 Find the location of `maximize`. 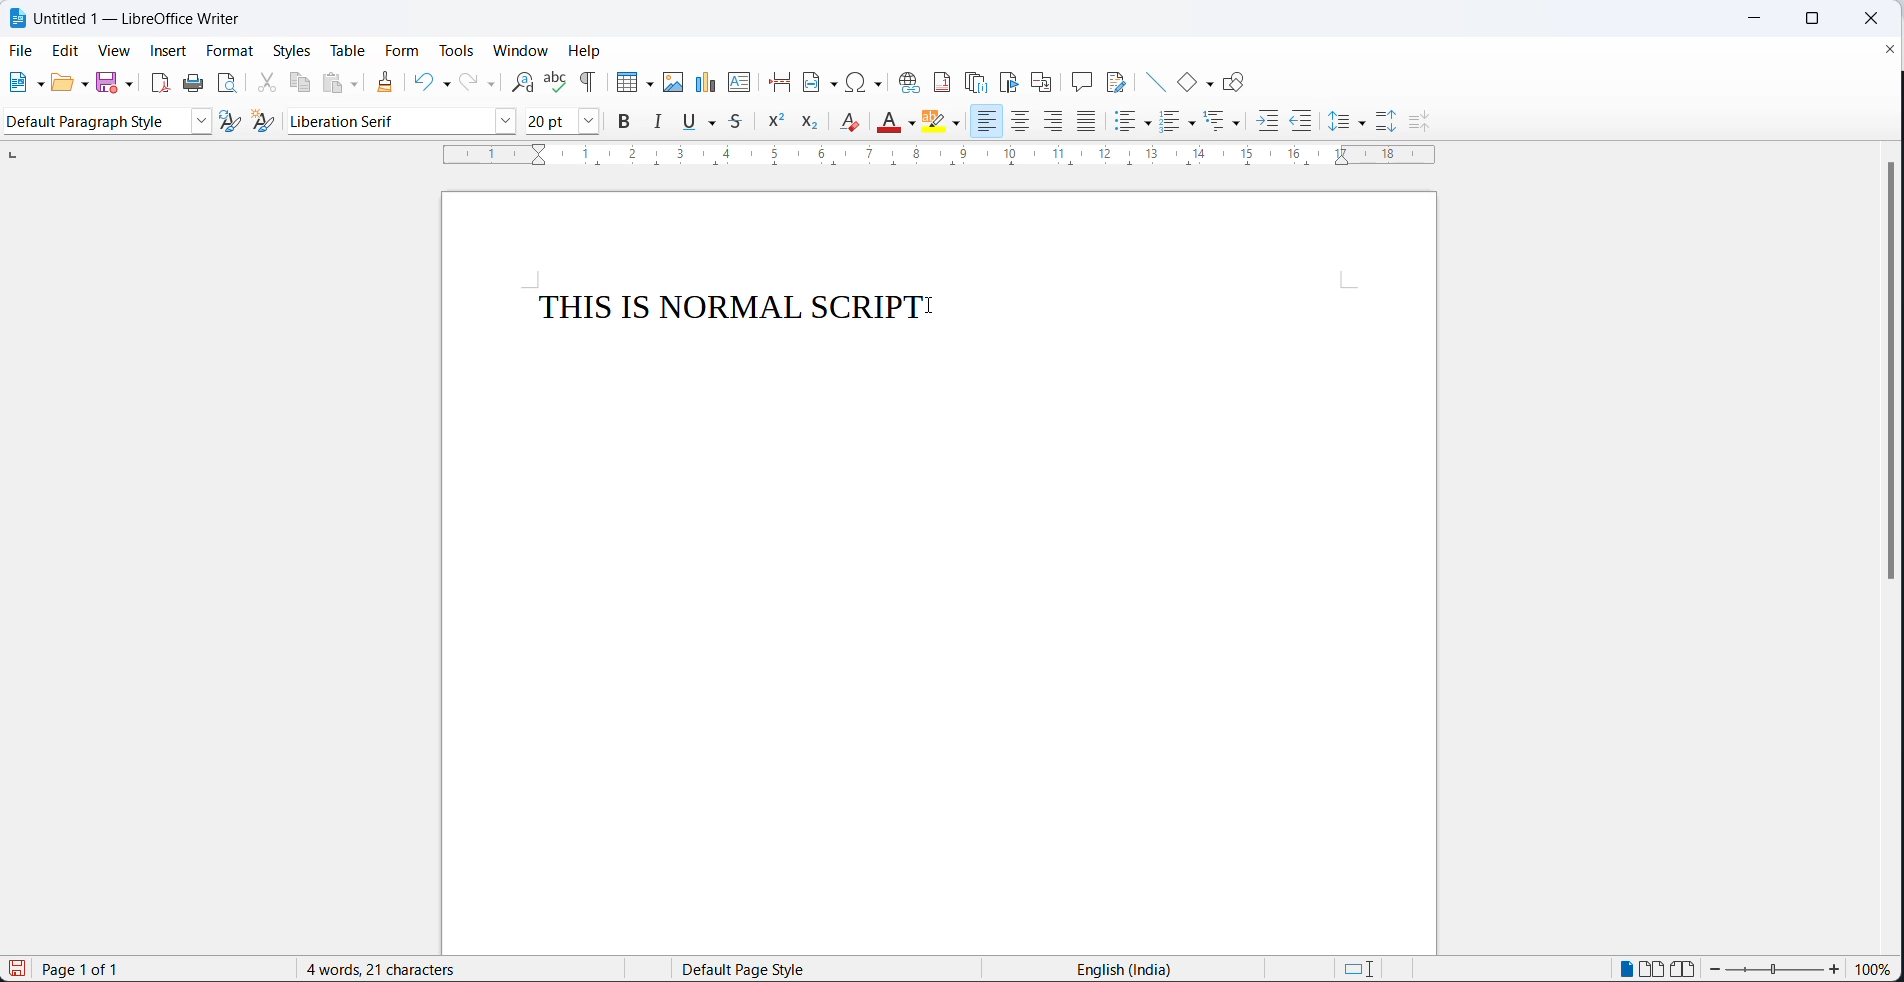

maximize is located at coordinates (1808, 20).